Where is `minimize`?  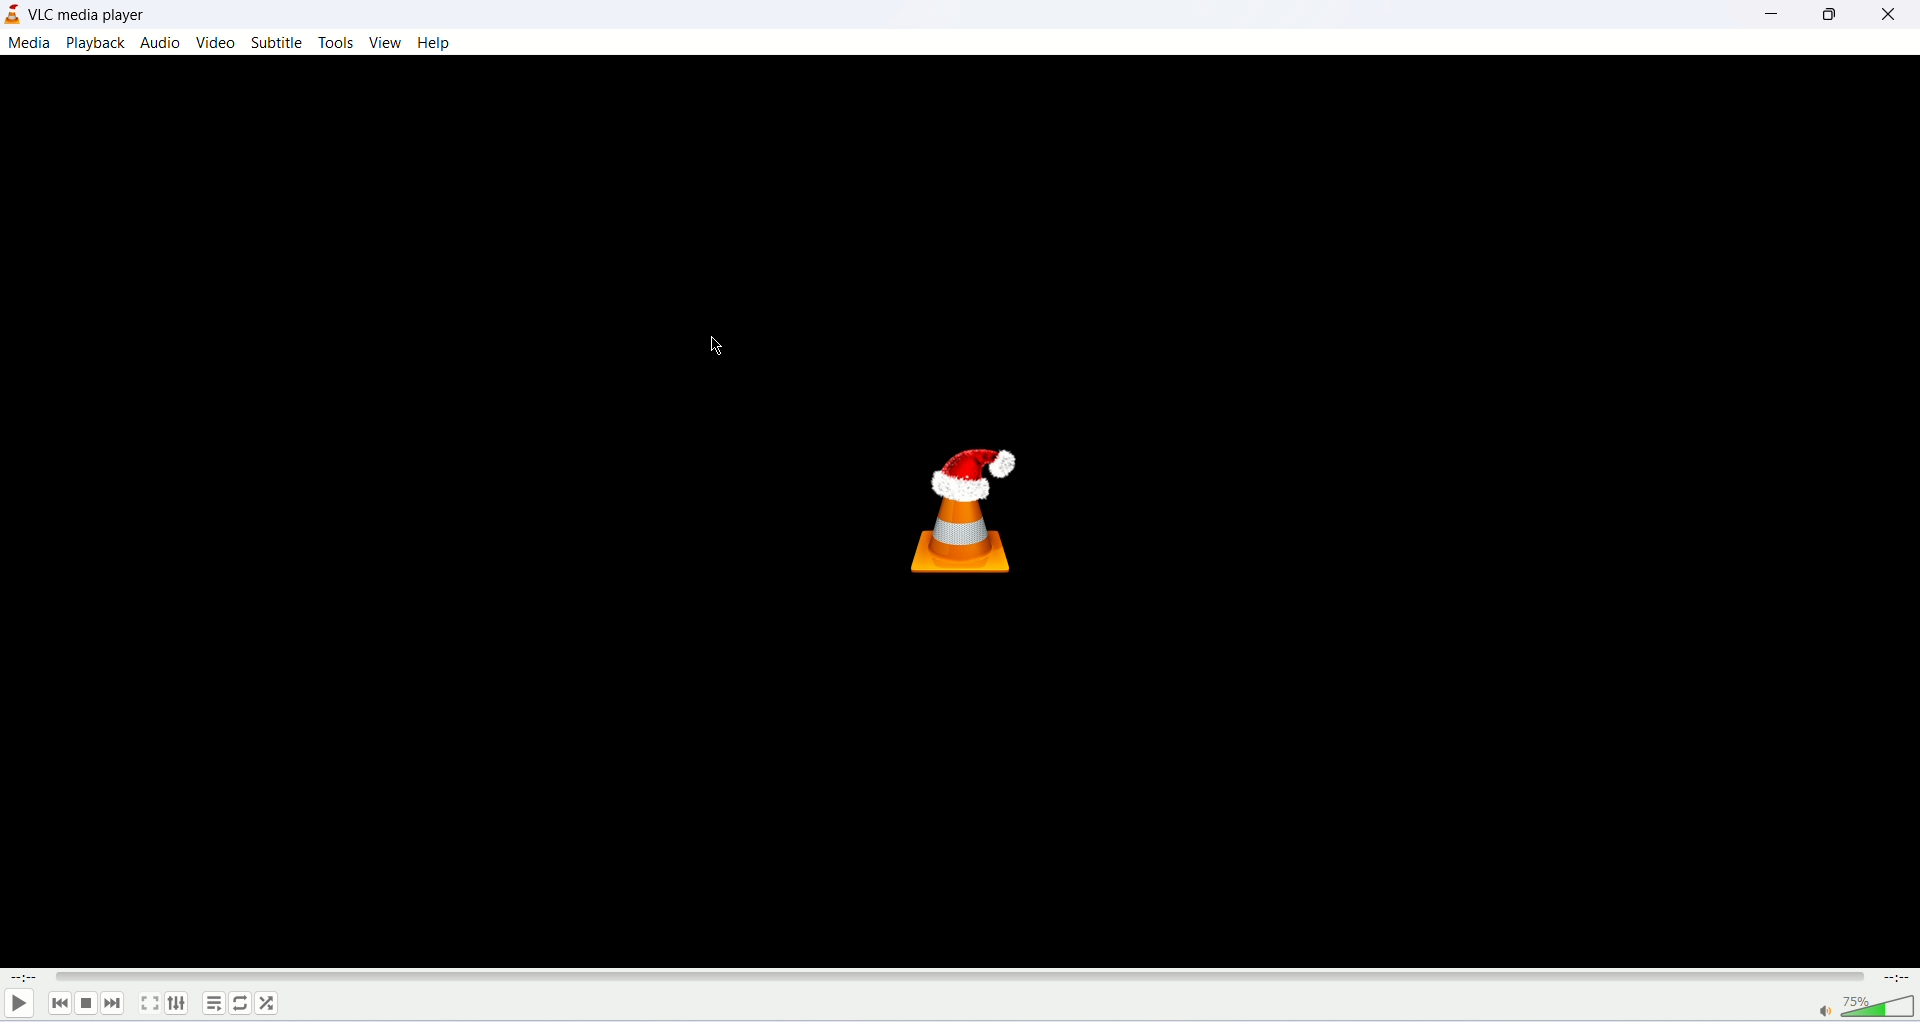
minimize is located at coordinates (1771, 15).